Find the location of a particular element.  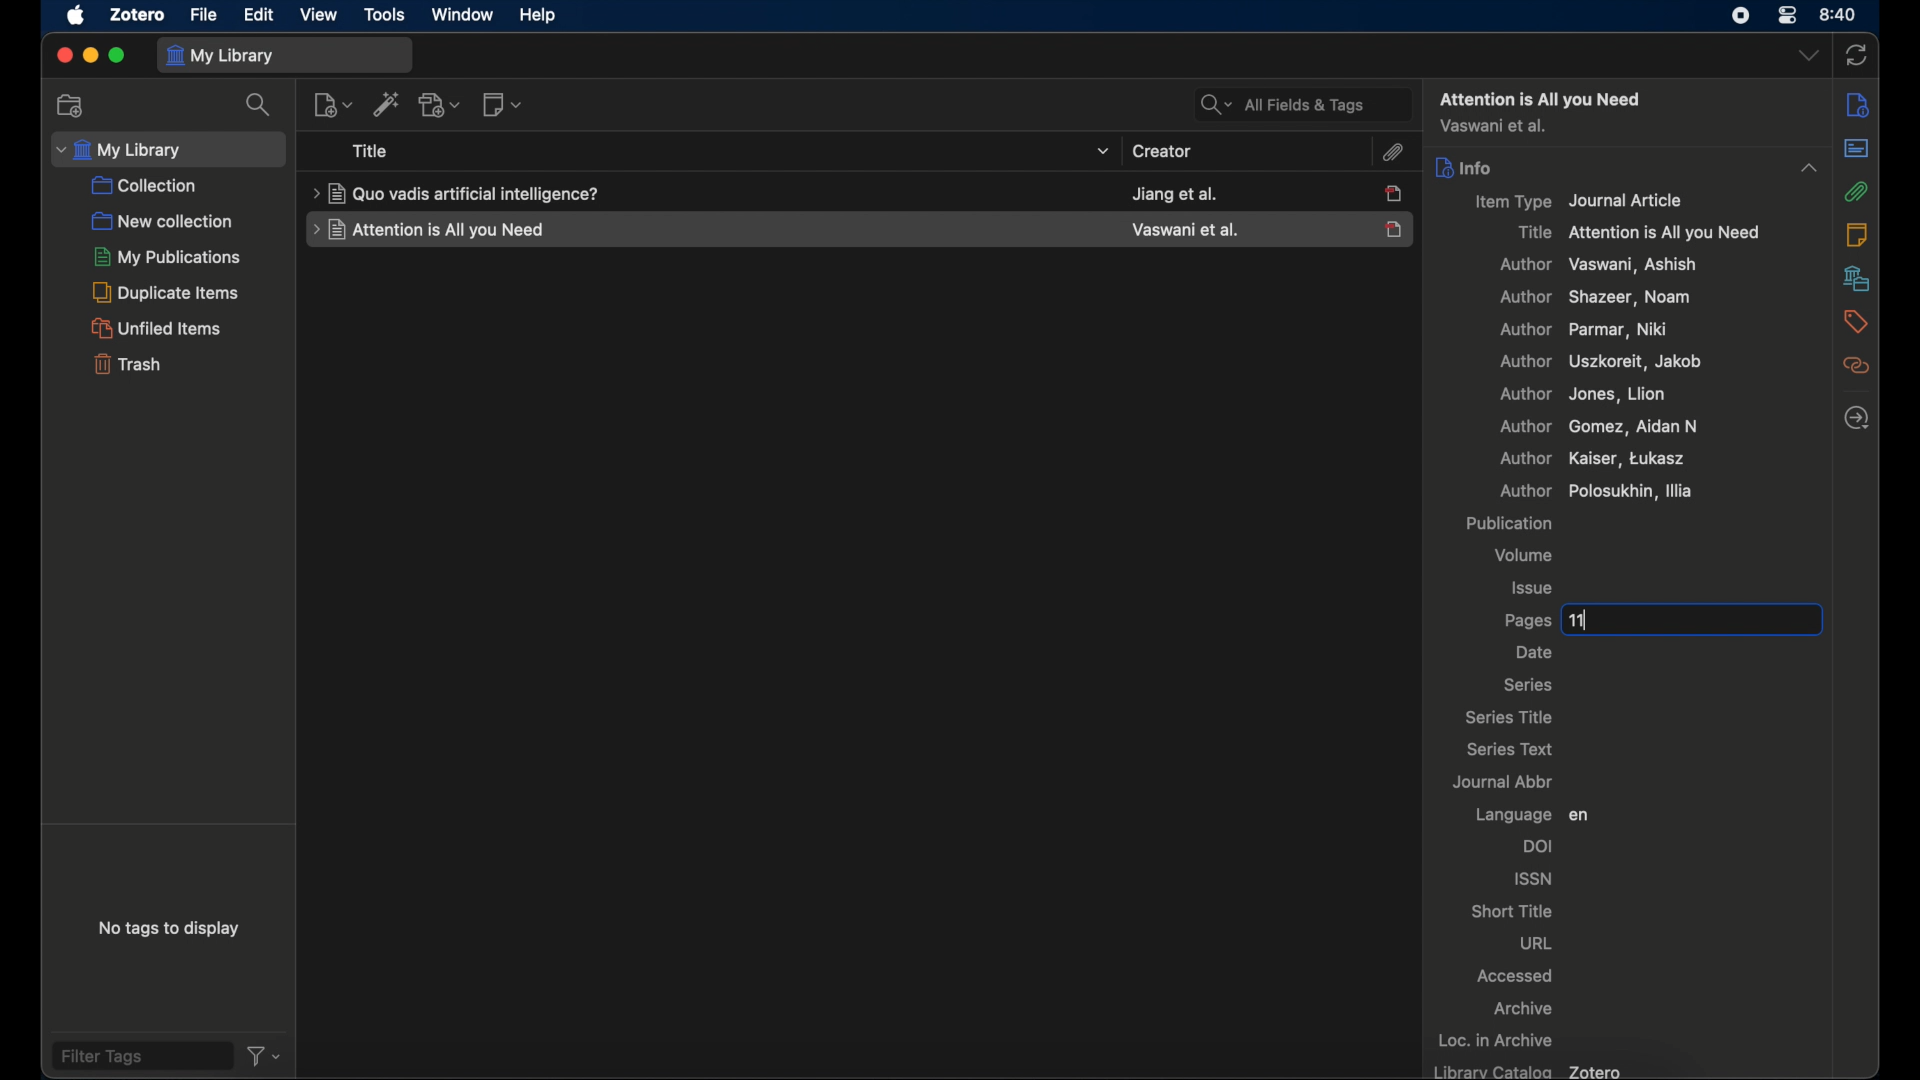

creator is located at coordinates (1161, 152).